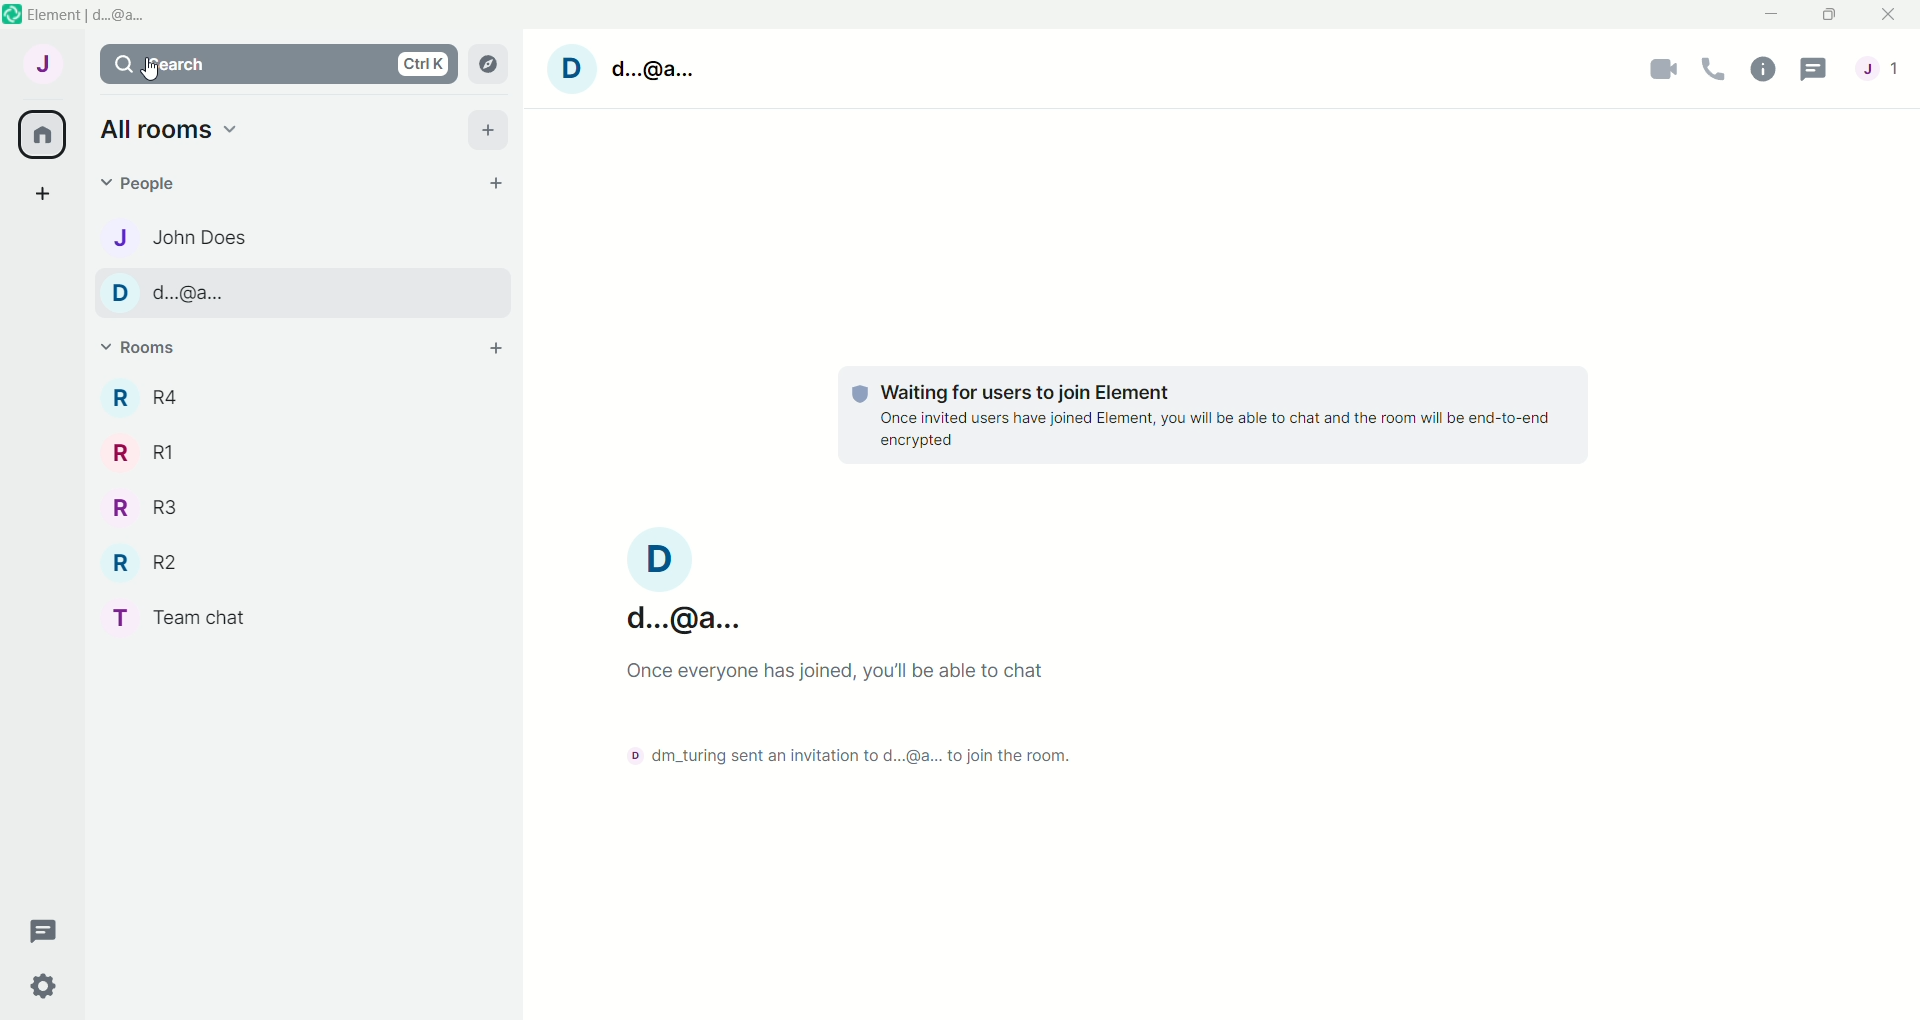 This screenshot has width=1920, height=1020. Describe the element at coordinates (490, 351) in the screenshot. I see `add` at that location.